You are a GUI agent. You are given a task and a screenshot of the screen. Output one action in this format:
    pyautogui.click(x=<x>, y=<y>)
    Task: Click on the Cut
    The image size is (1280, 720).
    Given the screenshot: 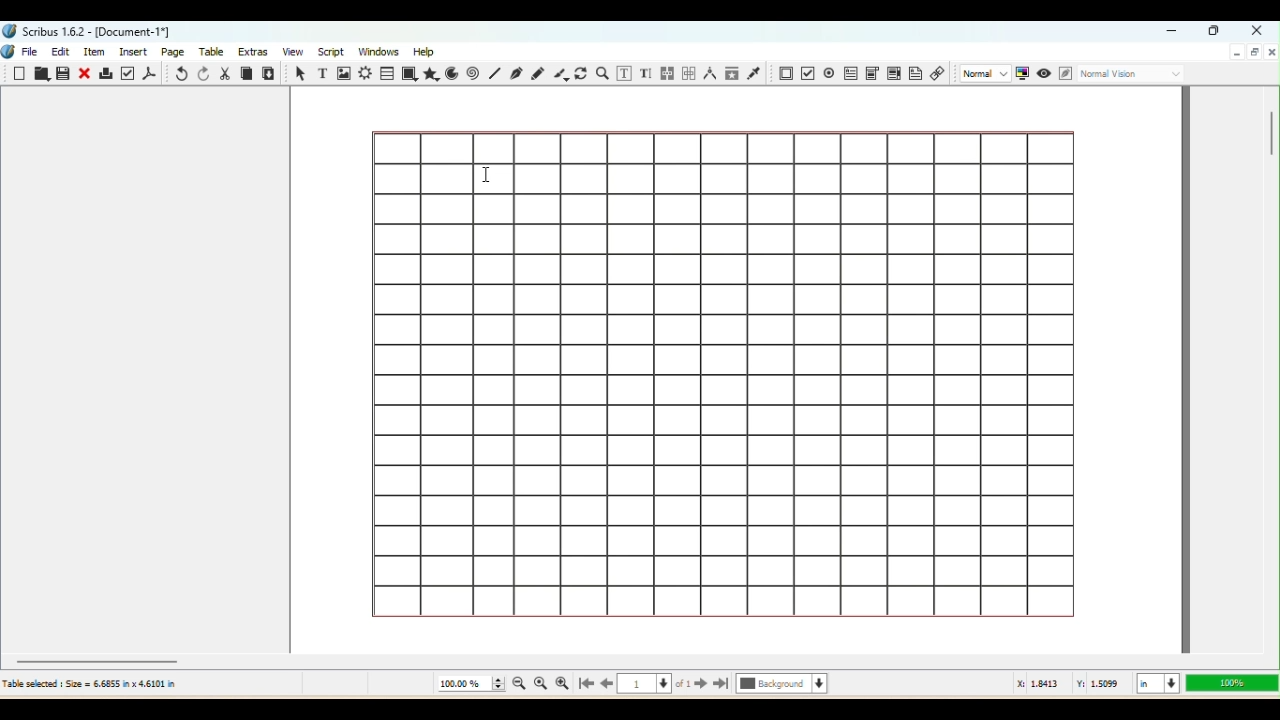 What is the action you would take?
    pyautogui.click(x=225, y=73)
    